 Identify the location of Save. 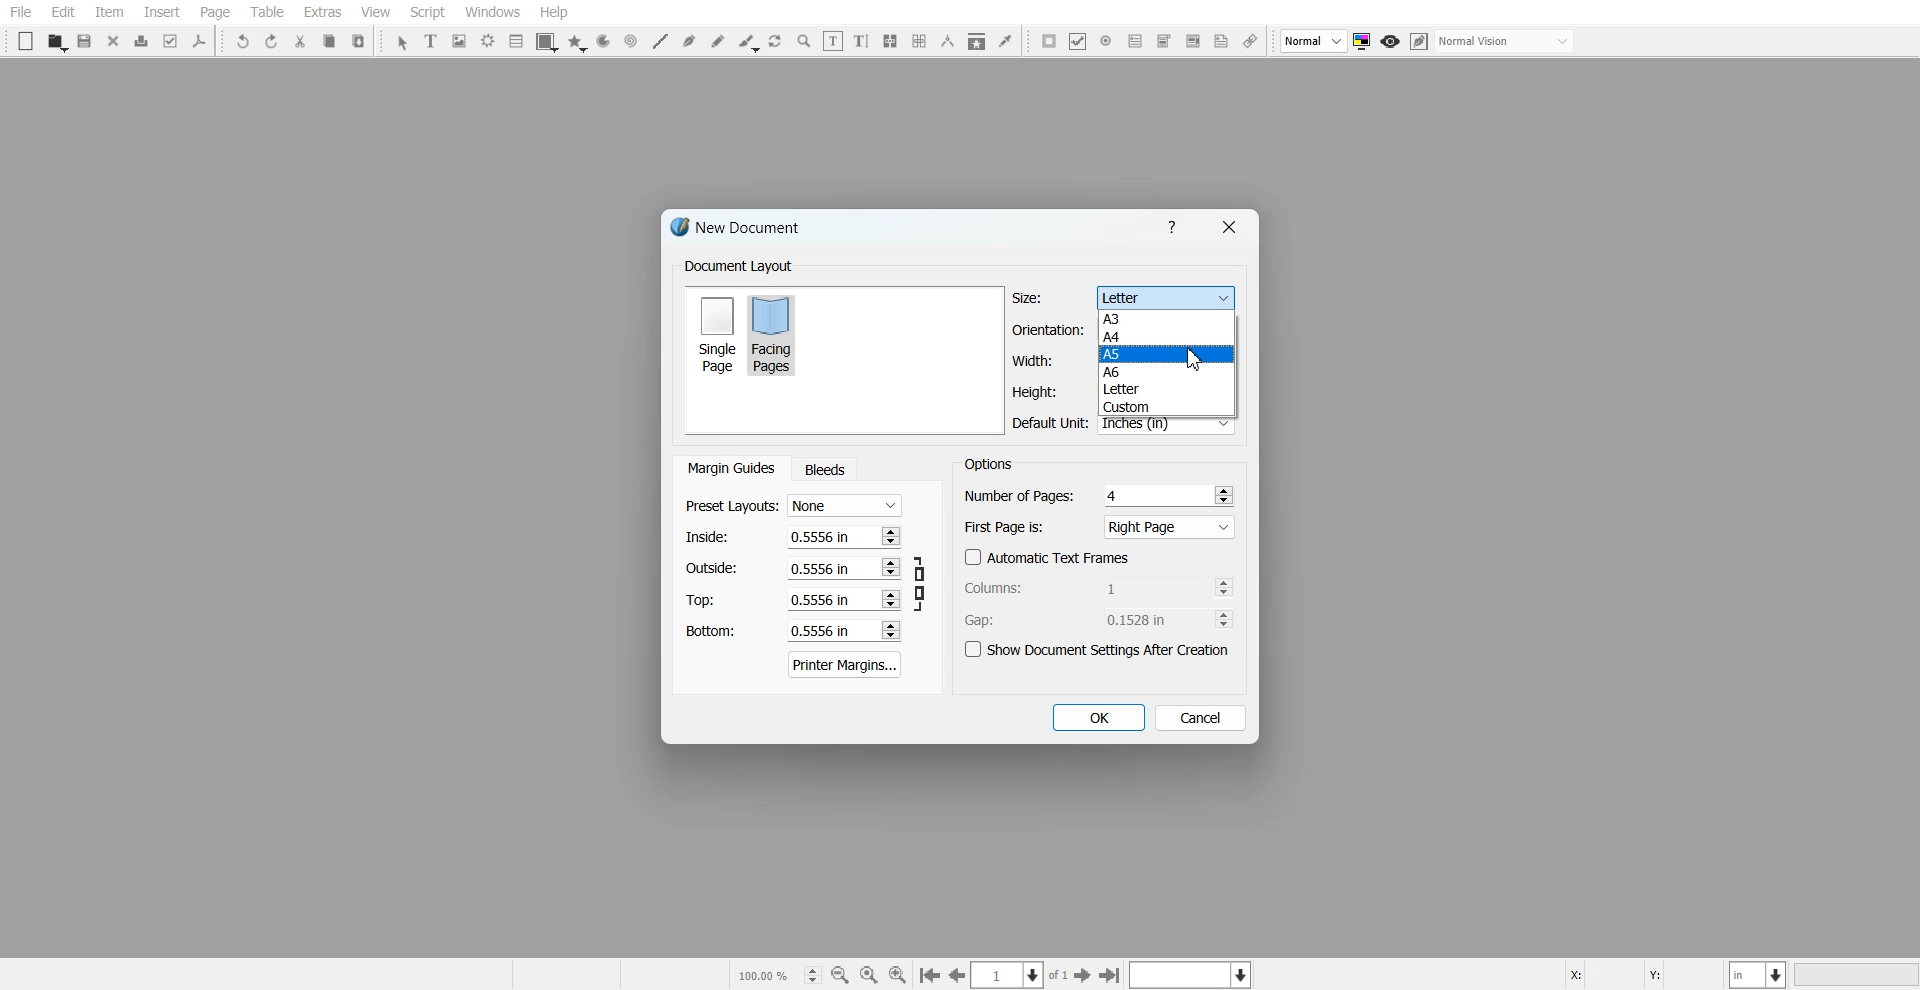
(86, 41).